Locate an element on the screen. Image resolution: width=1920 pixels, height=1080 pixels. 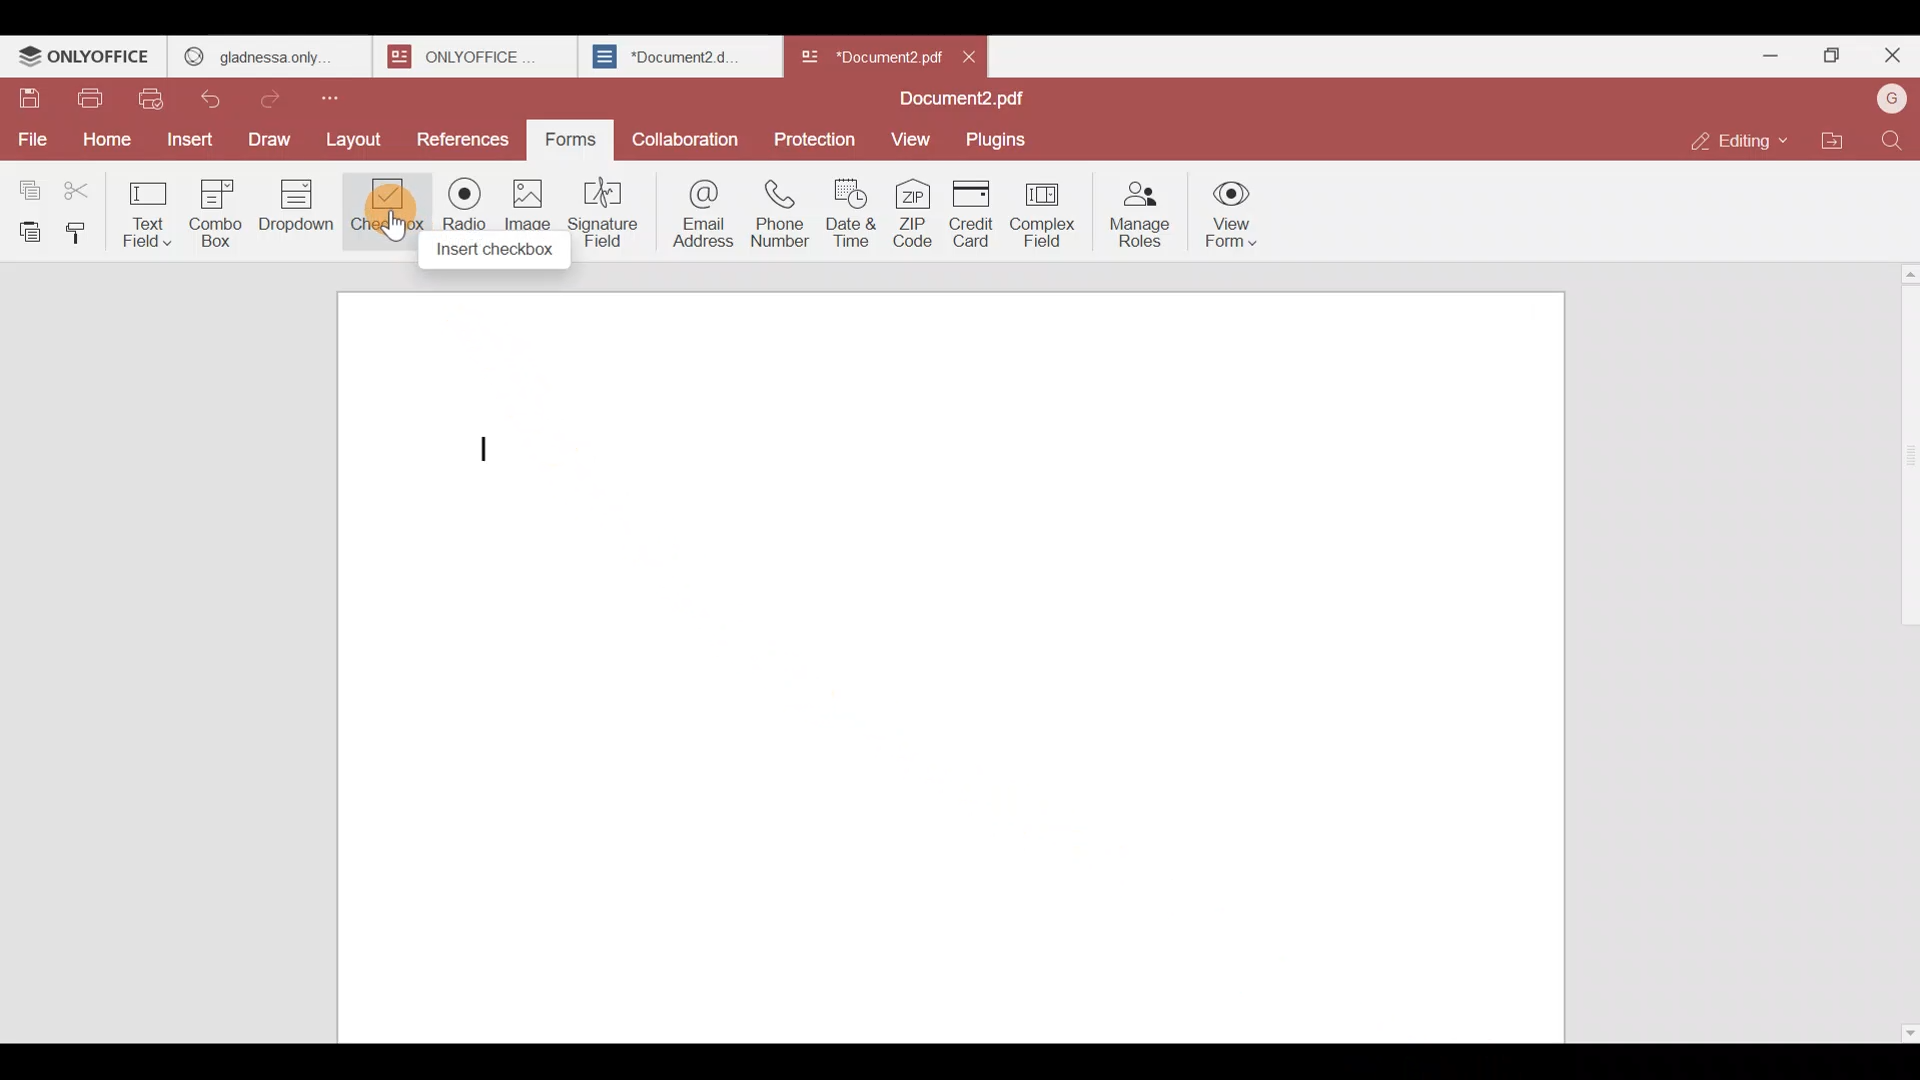
Checkbox is located at coordinates (383, 209).